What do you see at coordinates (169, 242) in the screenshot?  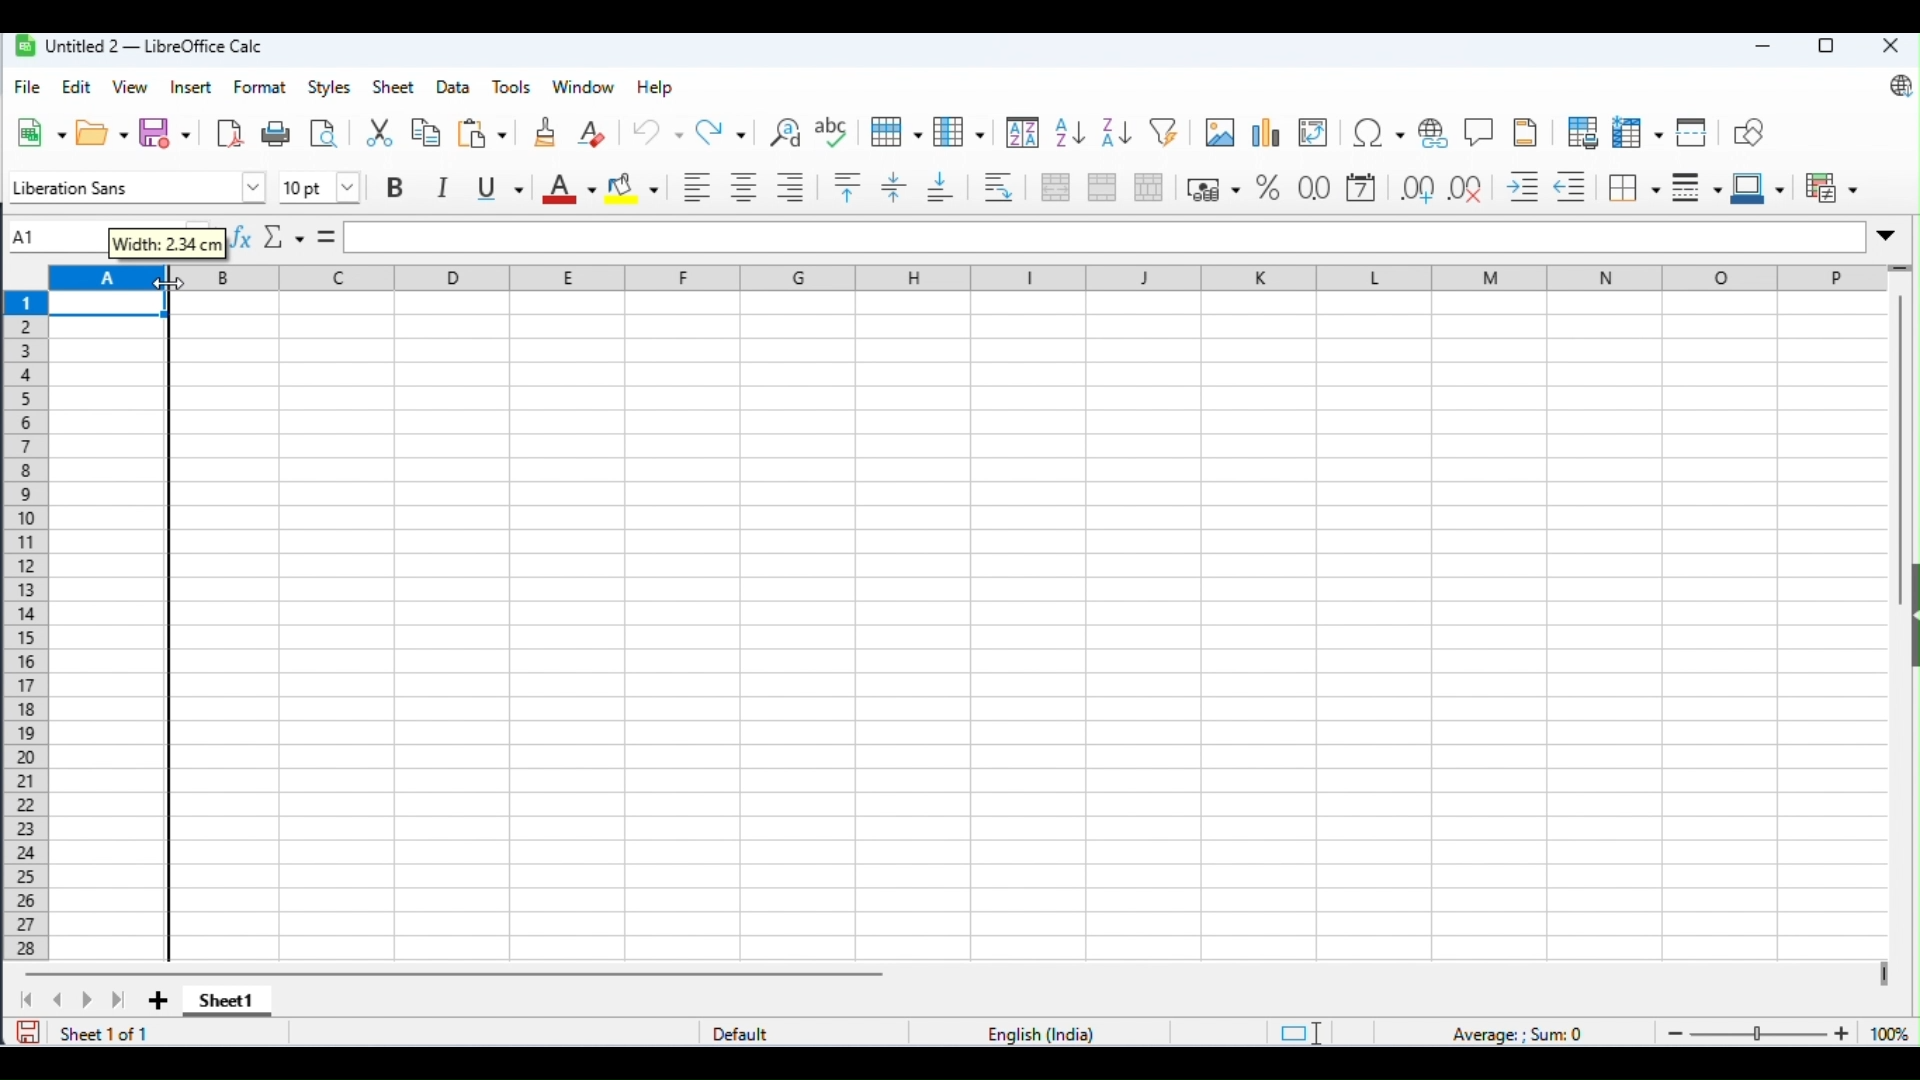 I see `width: 2.34cm` at bounding box center [169, 242].